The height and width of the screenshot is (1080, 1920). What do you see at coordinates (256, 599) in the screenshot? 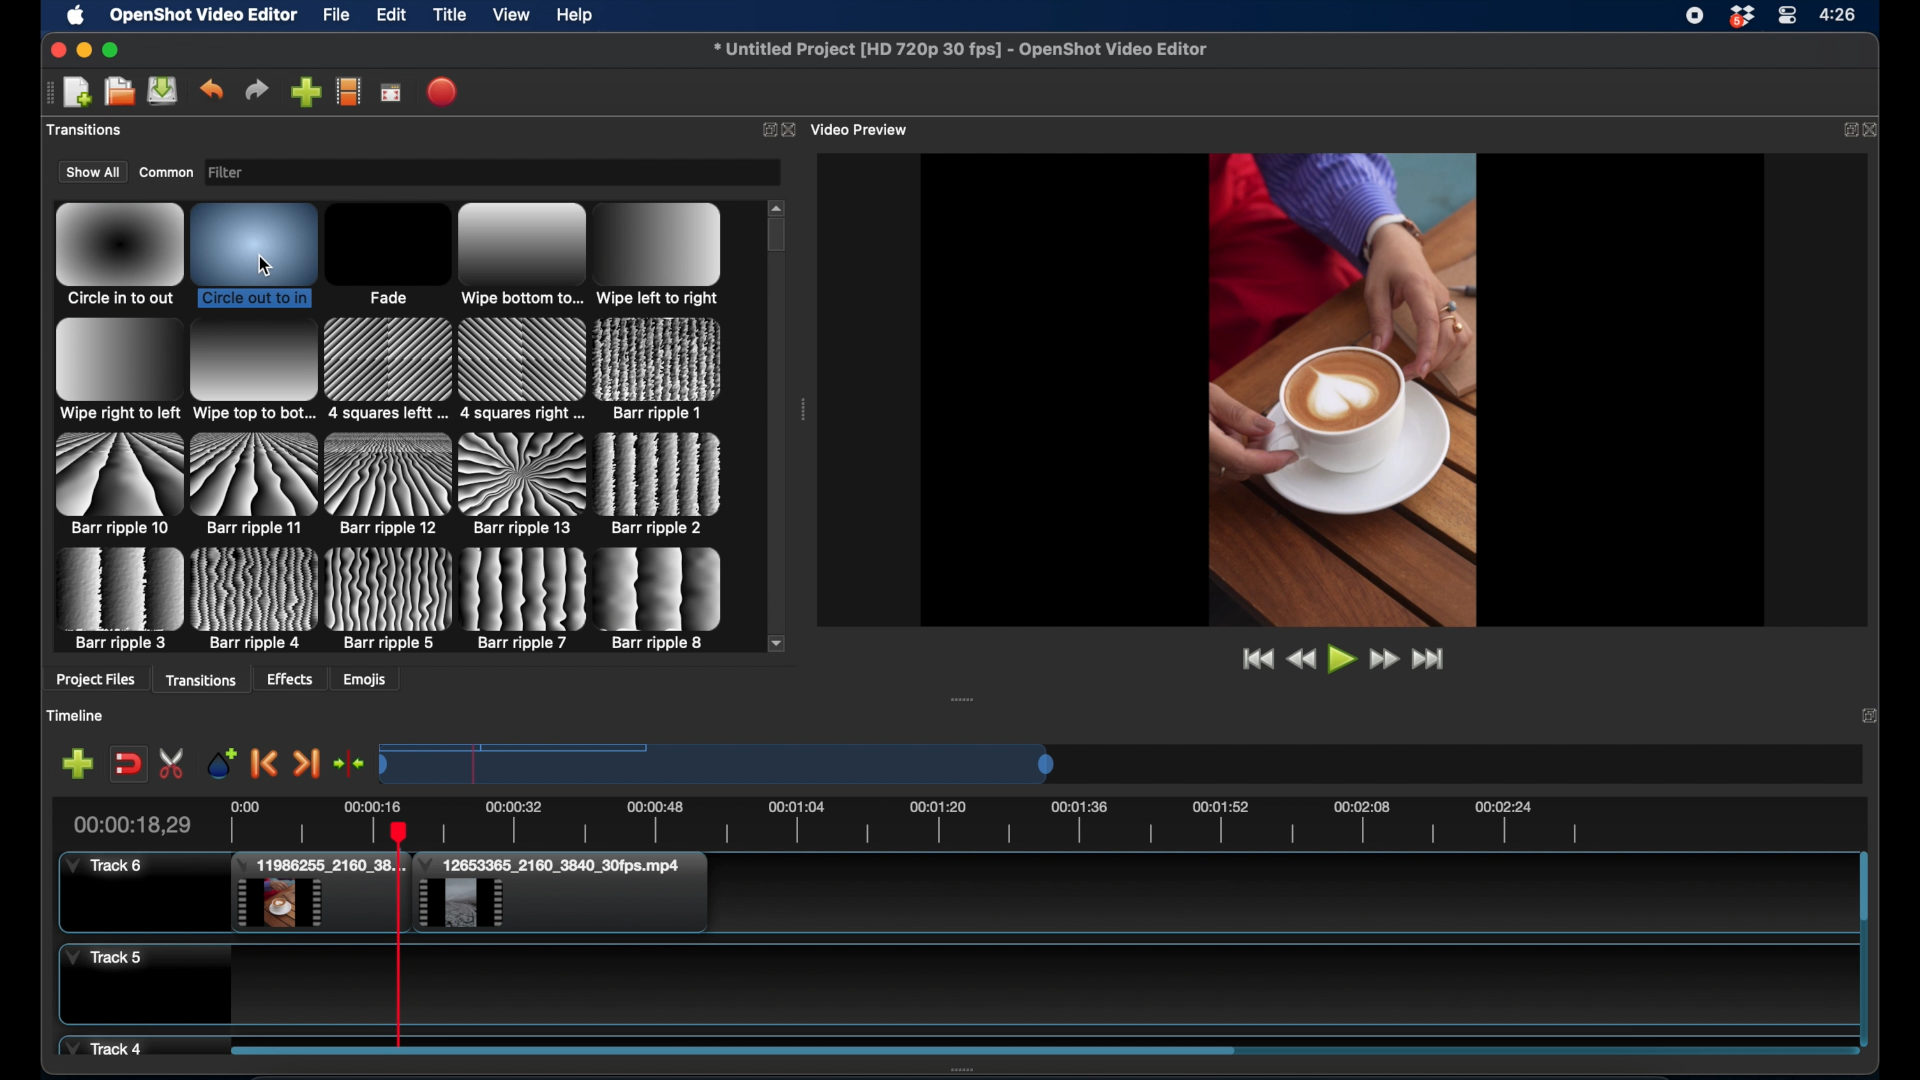
I see `transition` at bounding box center [256, 599].